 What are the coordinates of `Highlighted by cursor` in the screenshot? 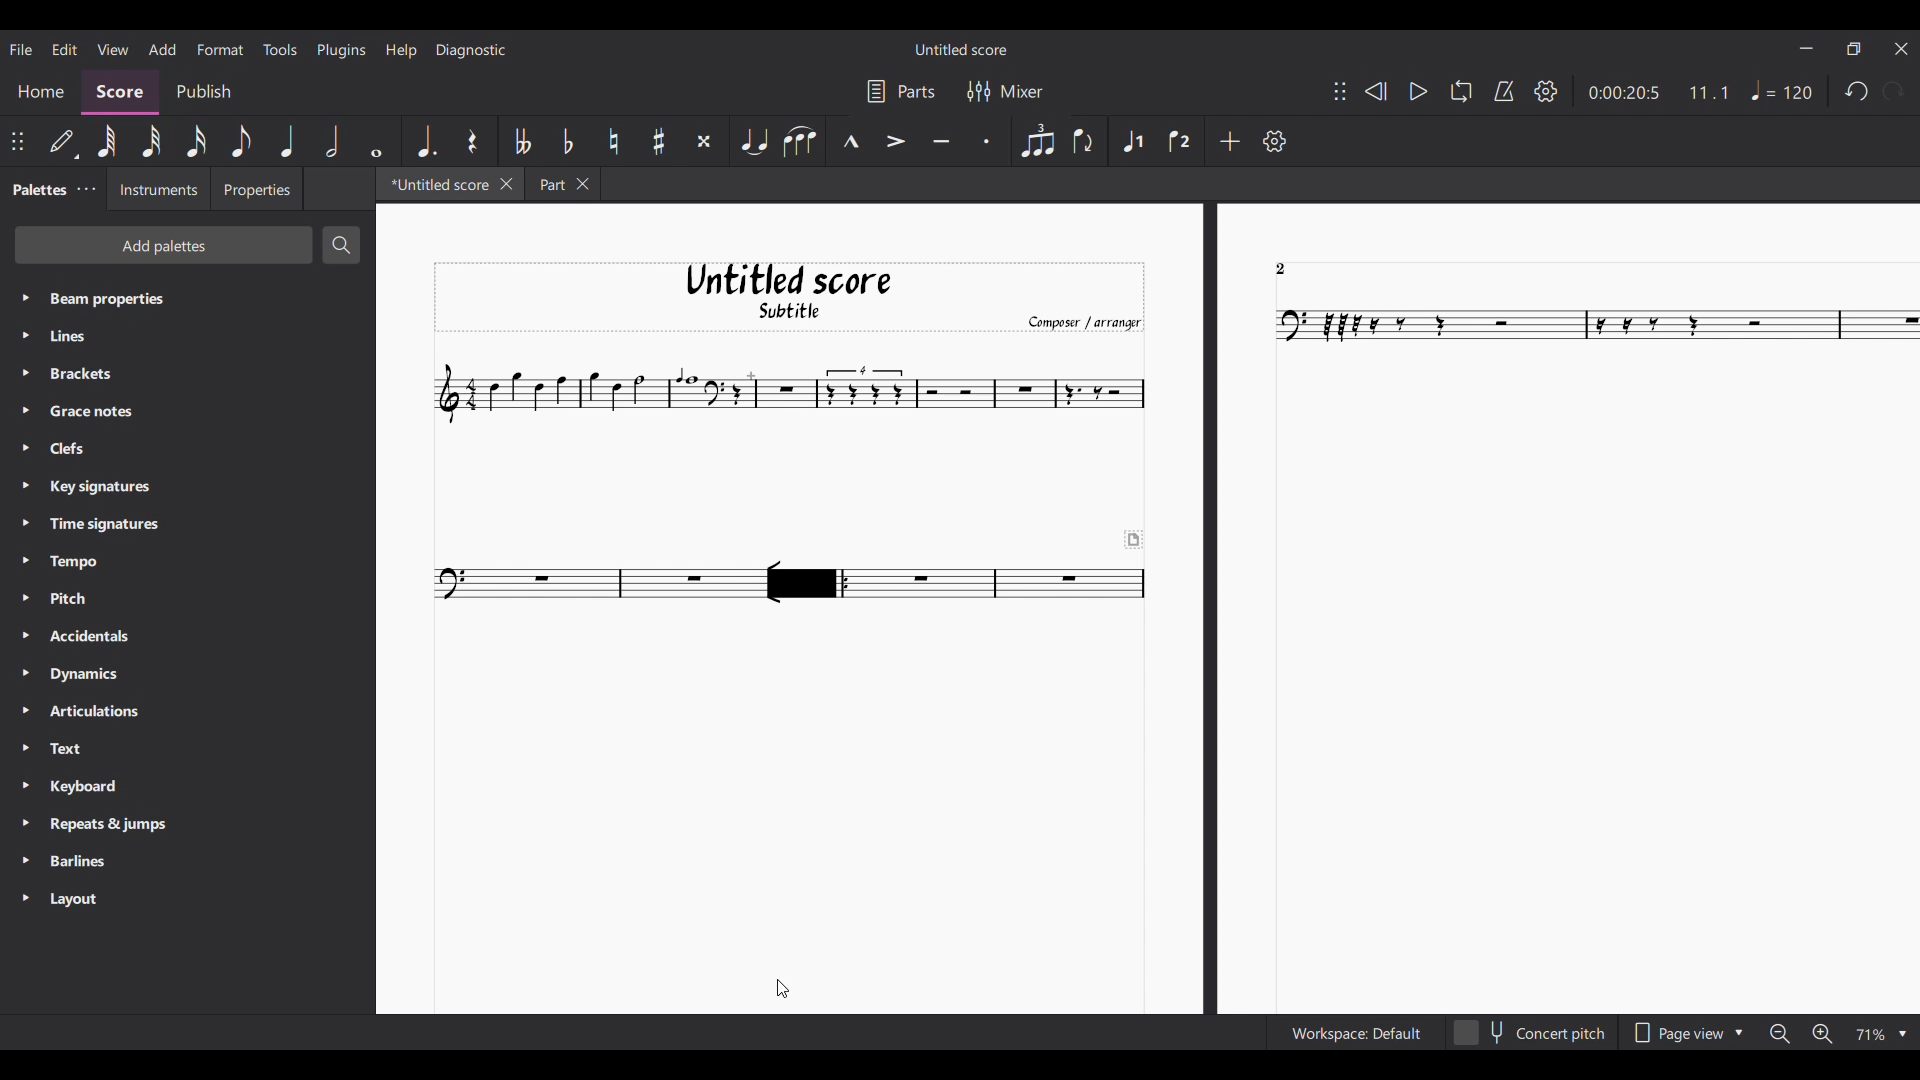 It's located at (806, 581).